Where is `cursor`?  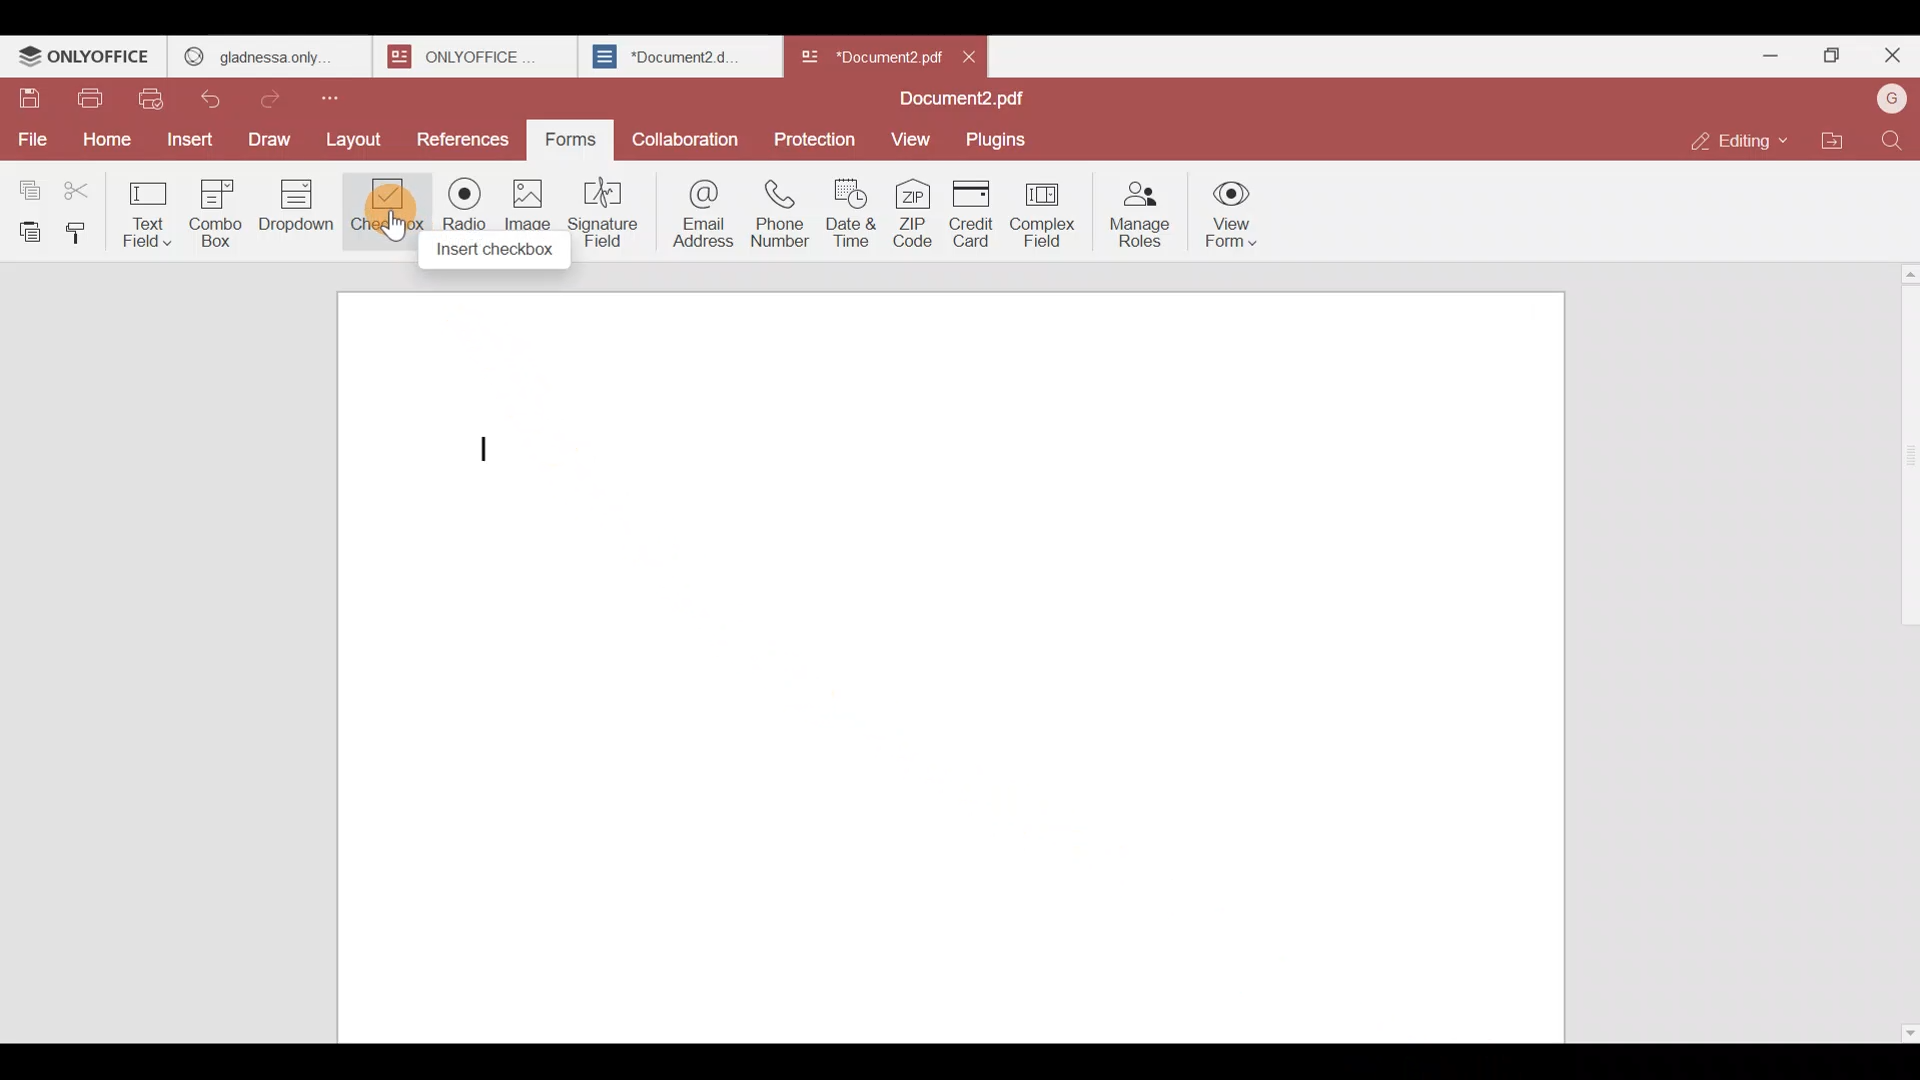 cursor is located at coordinates (394, 232).